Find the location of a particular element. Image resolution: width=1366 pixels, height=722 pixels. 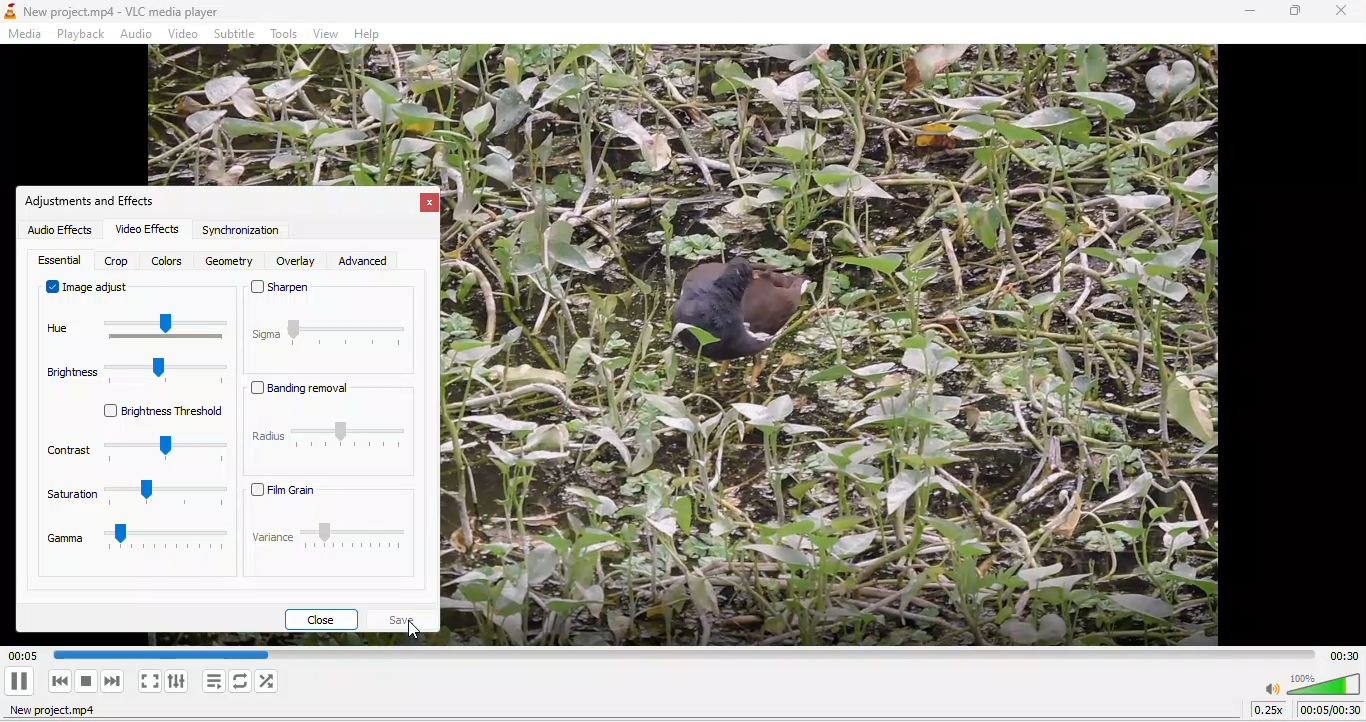

overlay is located at coordinates (298, 262).